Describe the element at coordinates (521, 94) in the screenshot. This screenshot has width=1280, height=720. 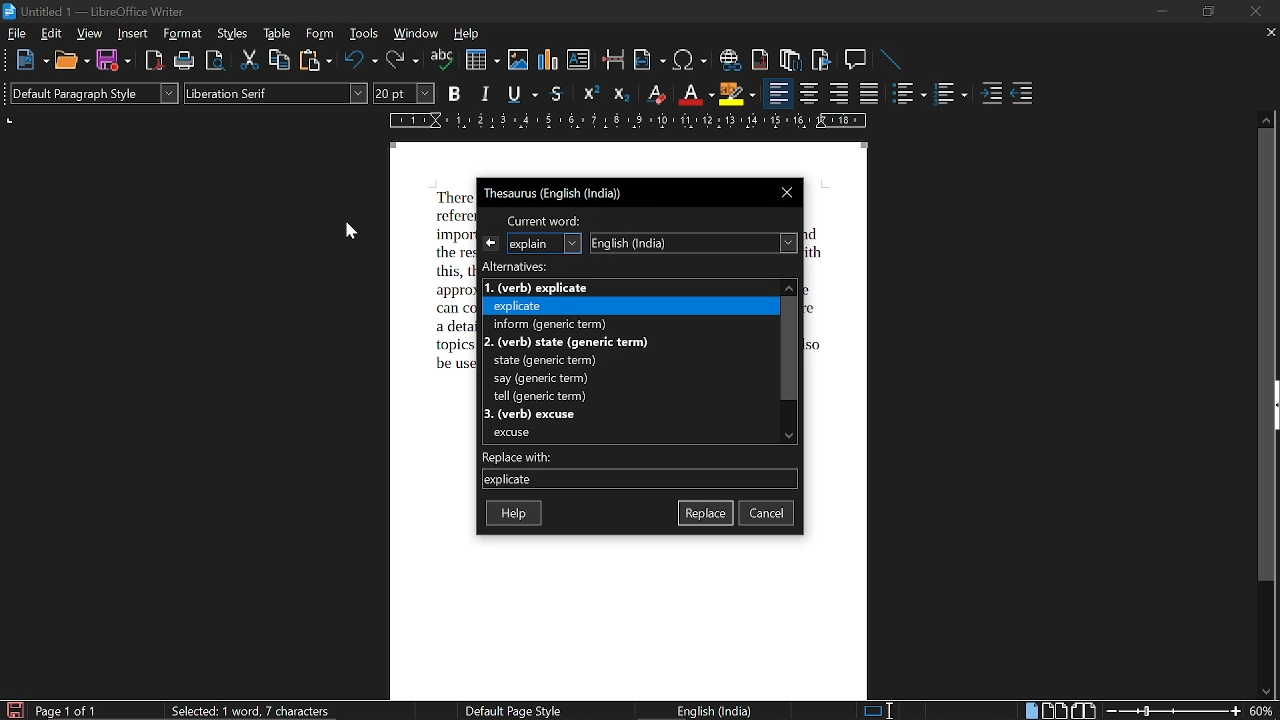
I see `underline` at that location.